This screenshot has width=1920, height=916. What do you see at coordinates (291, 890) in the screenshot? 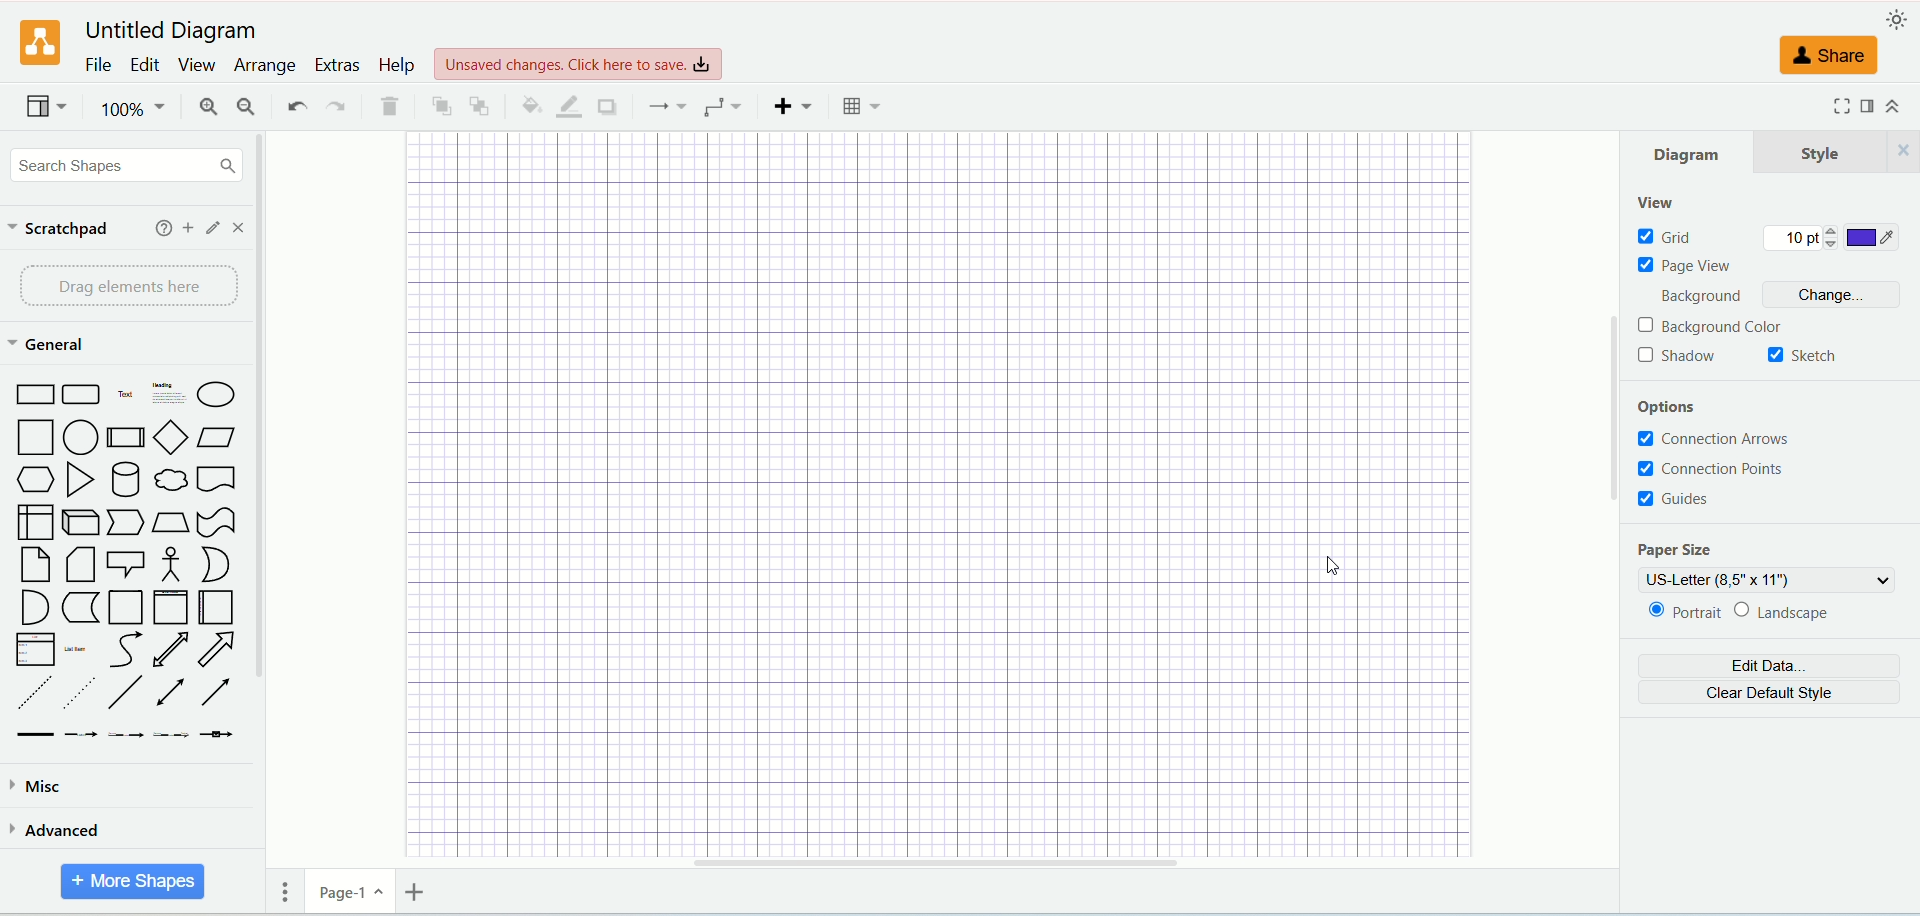
I see `pages` at bounding box center [291, 890].